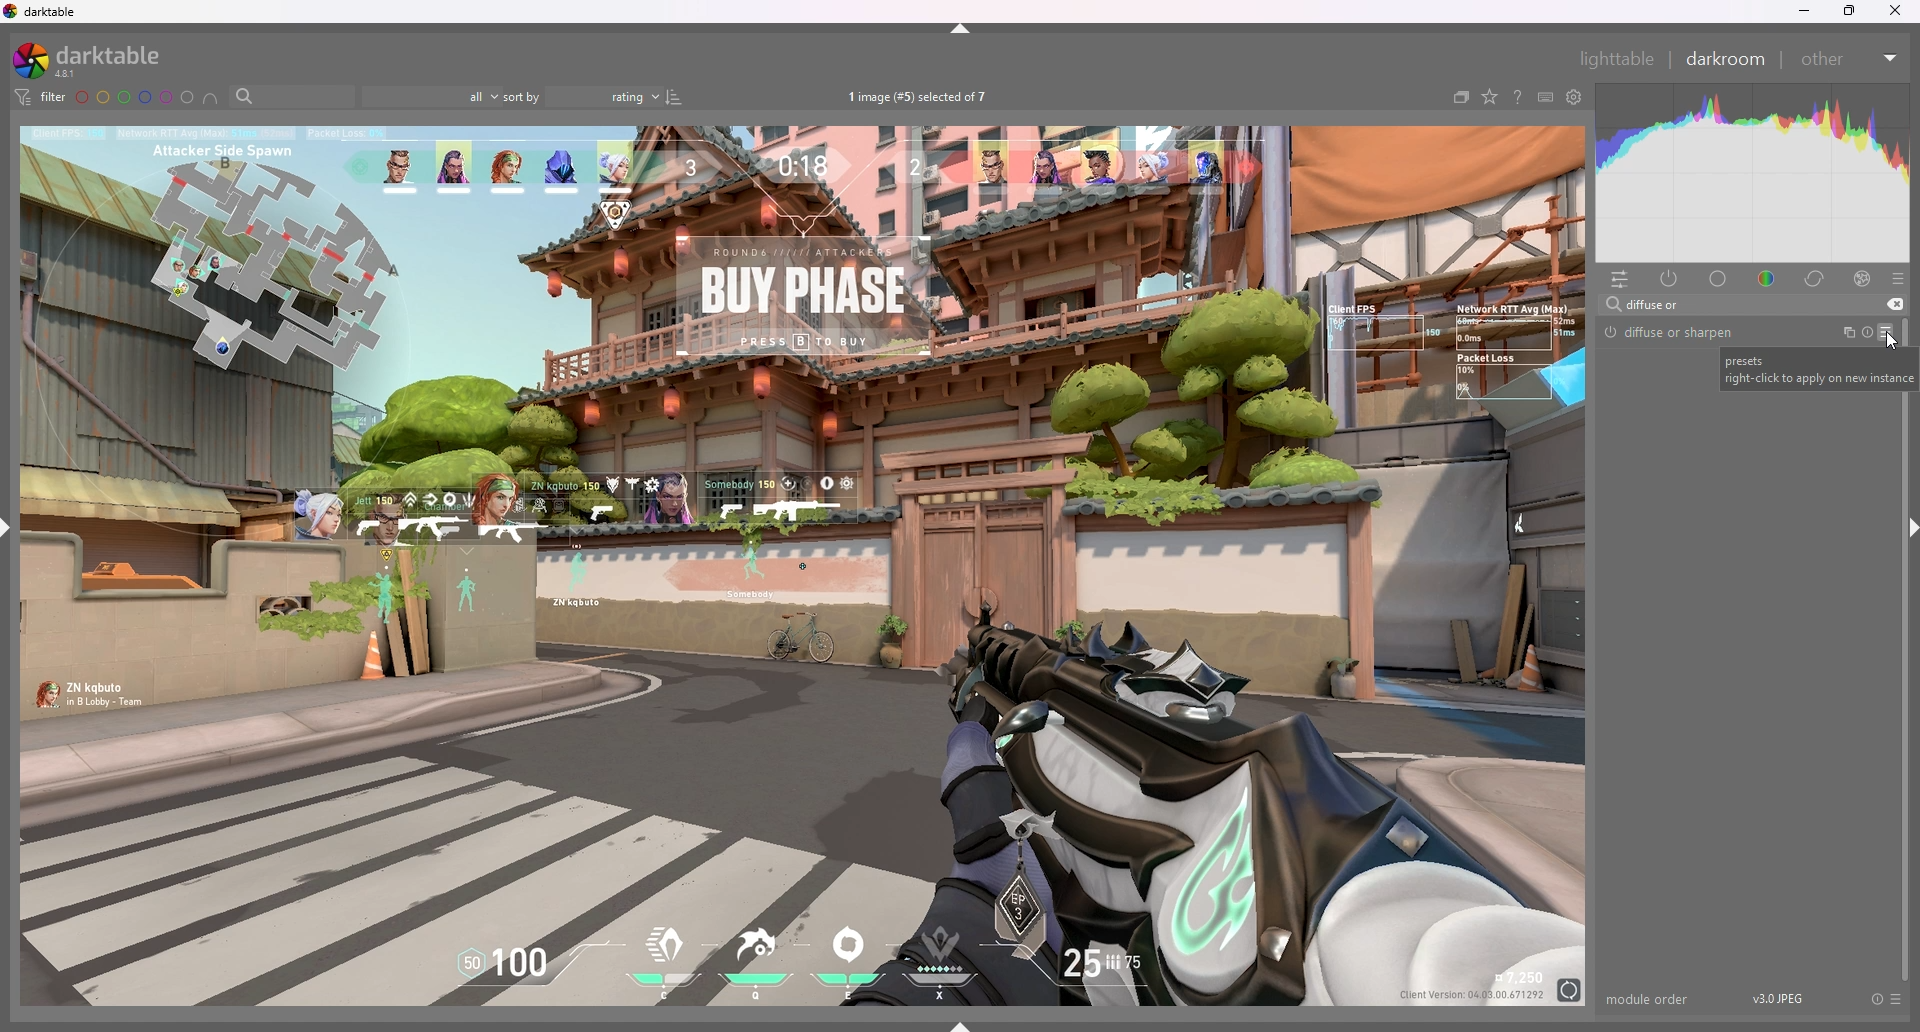 The width and height of the screenshot is (1920, 1032). I want to click on keyboard shortcut, so click(1546, 97).